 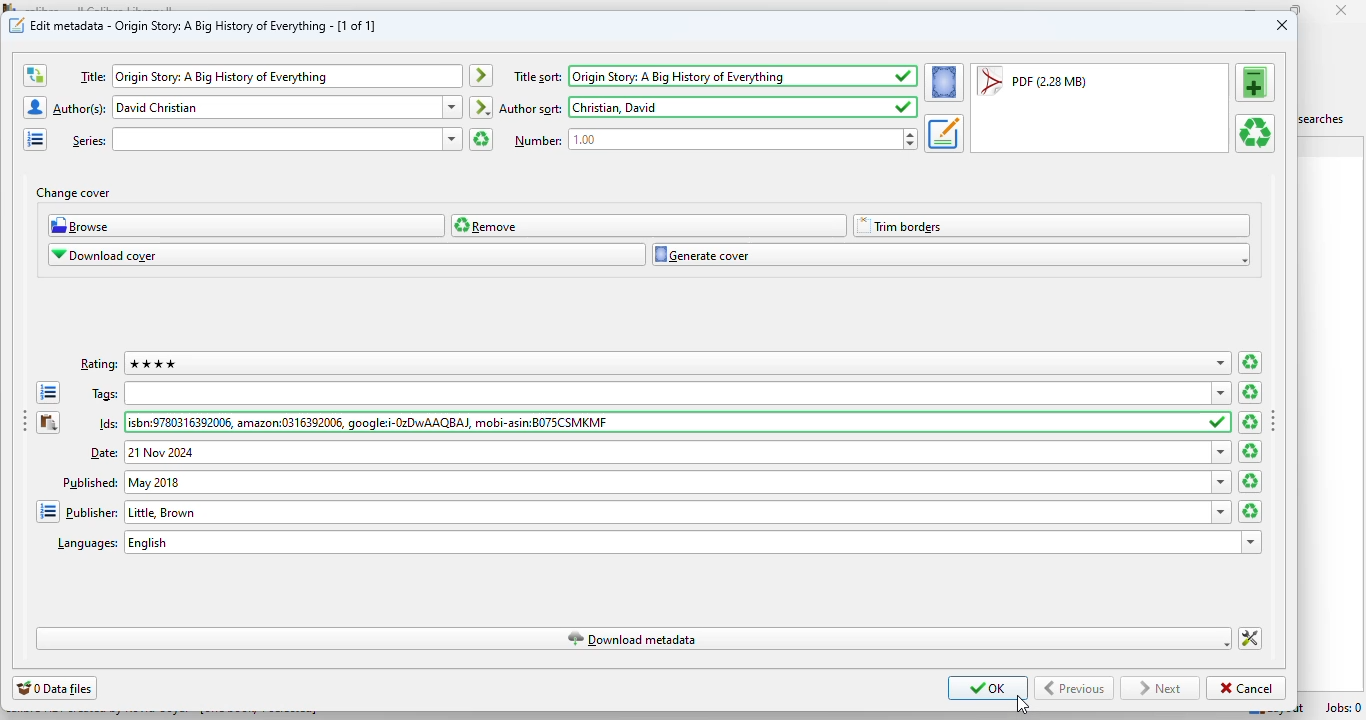 What do you see at coordinates (286, 77) in the screenshot?
I see `title: Origin Story: A Big History of Everything` at bounding box center [286, 77].